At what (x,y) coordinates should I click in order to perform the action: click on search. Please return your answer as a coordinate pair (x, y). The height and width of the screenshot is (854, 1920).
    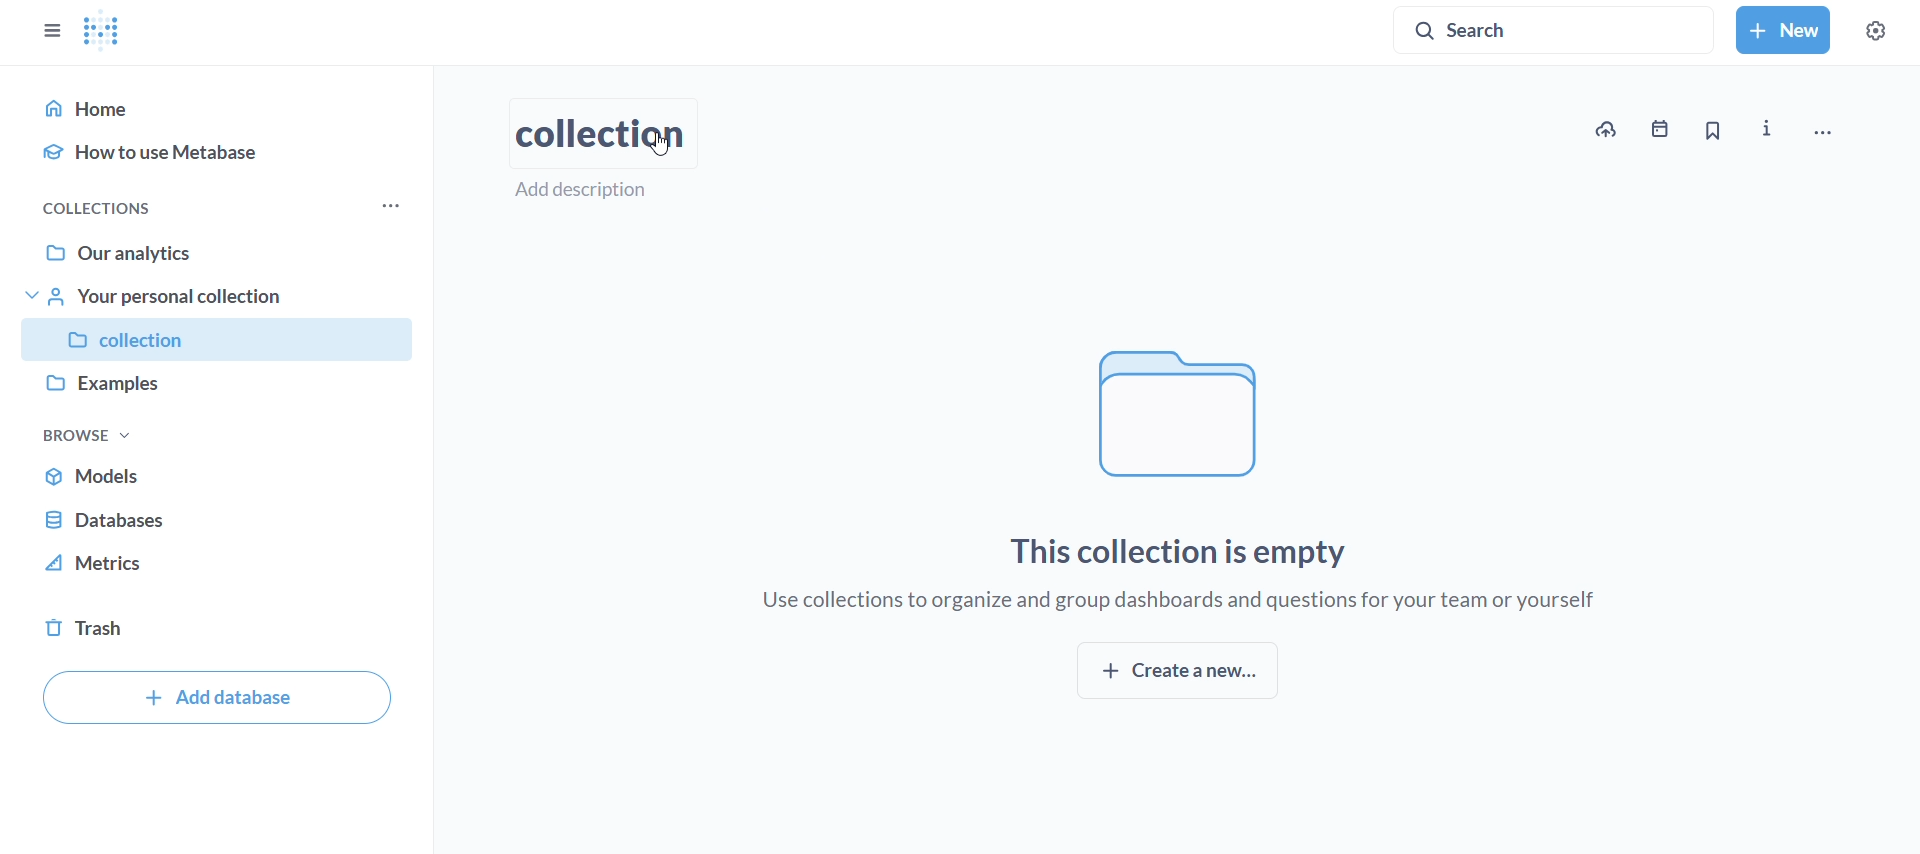
    Looking at the image, I should click on (1555, 27).